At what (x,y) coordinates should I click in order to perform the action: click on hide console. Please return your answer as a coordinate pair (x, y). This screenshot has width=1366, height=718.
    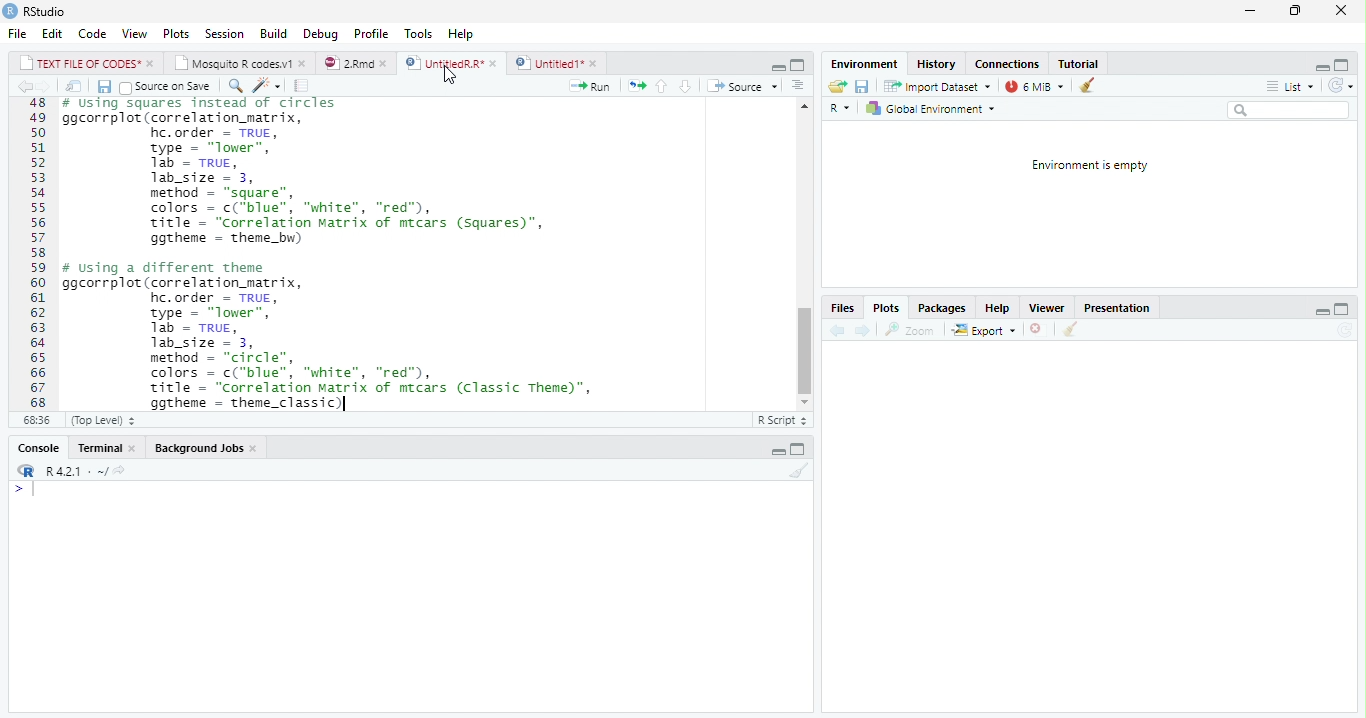
    Looking at the image, I should click on (800, 447).